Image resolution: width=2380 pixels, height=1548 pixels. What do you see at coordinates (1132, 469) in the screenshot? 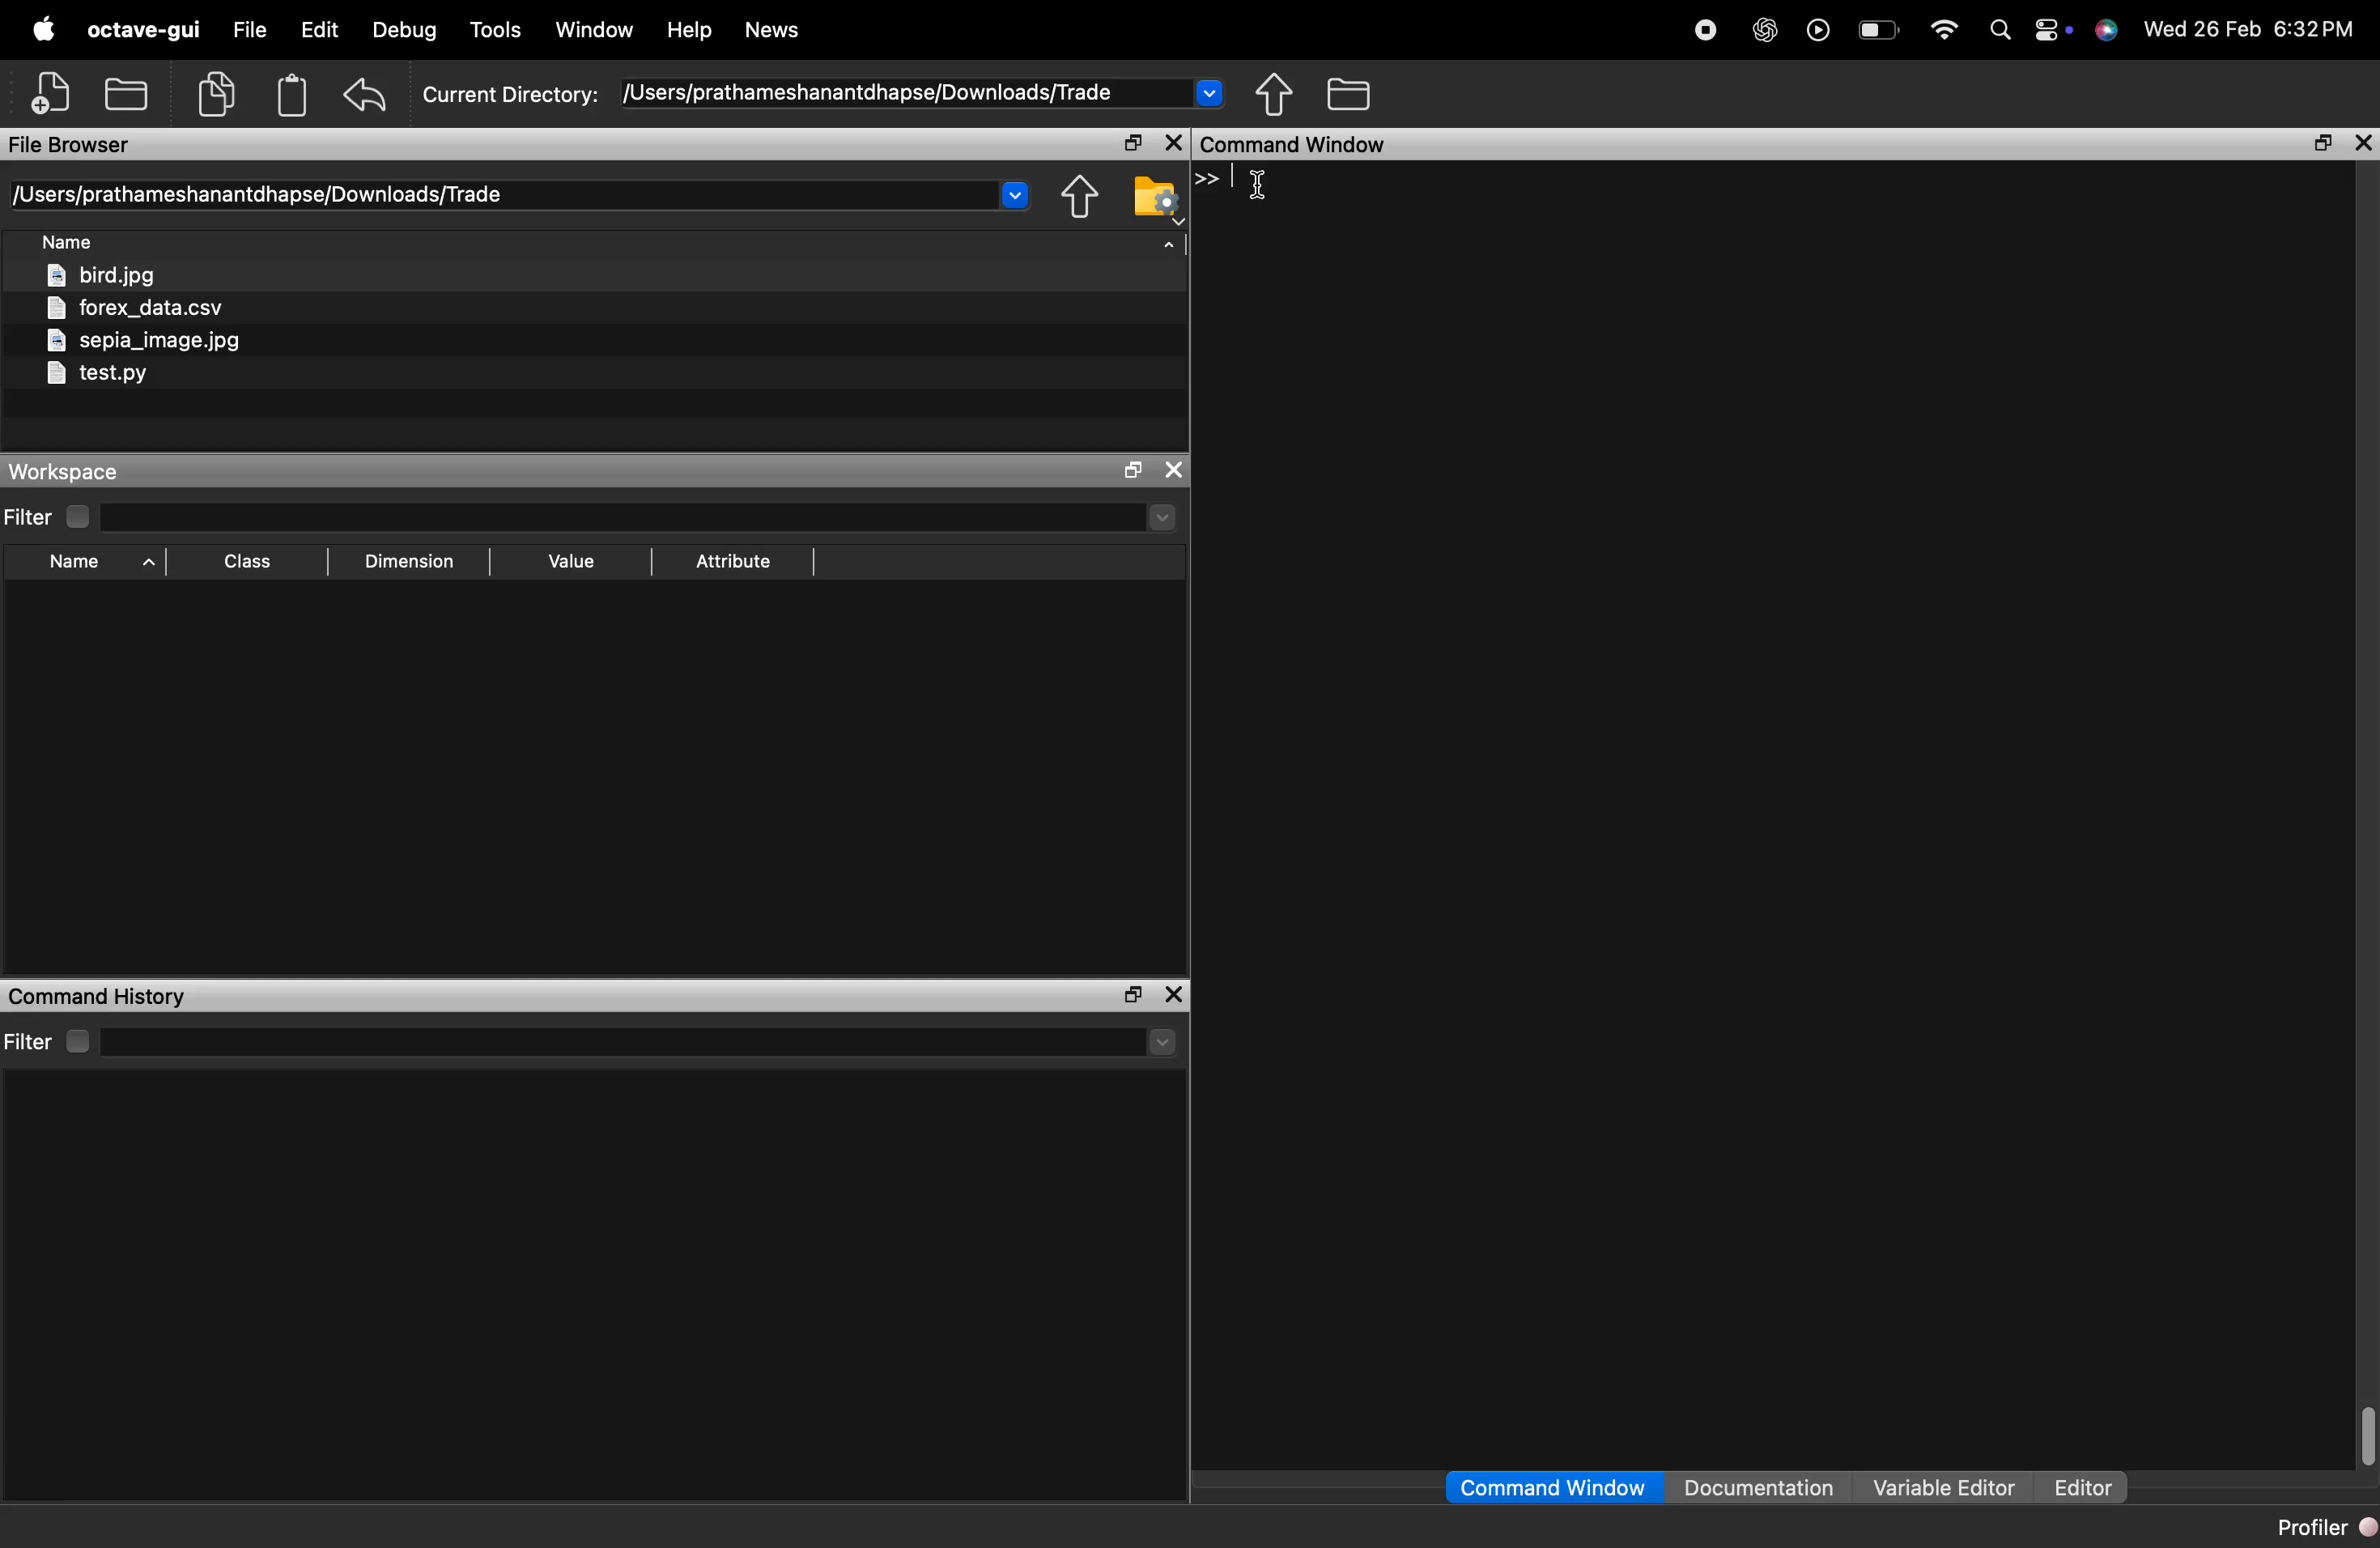
I see `maximize` at bounding box center [1132, 469].